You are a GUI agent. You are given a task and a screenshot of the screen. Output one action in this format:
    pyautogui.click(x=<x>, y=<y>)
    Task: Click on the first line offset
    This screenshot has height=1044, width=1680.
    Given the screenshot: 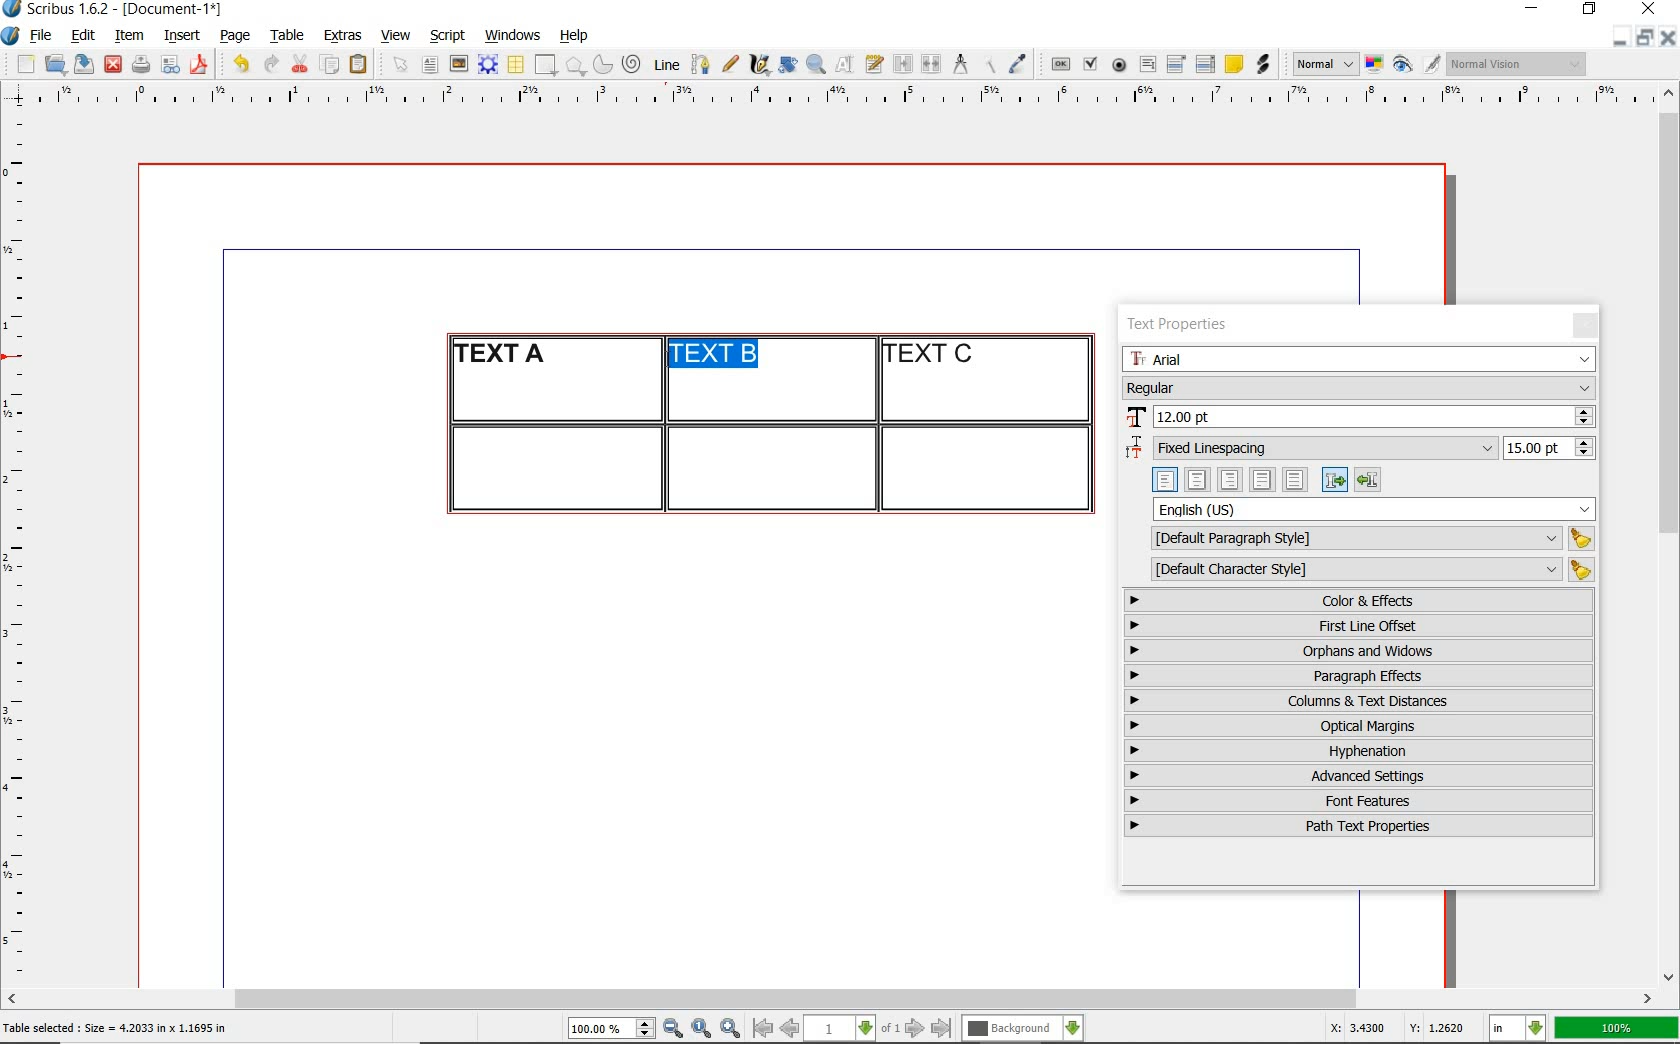 What is the action you would take?
    pyautogui.click(x=1360, y=626)
    